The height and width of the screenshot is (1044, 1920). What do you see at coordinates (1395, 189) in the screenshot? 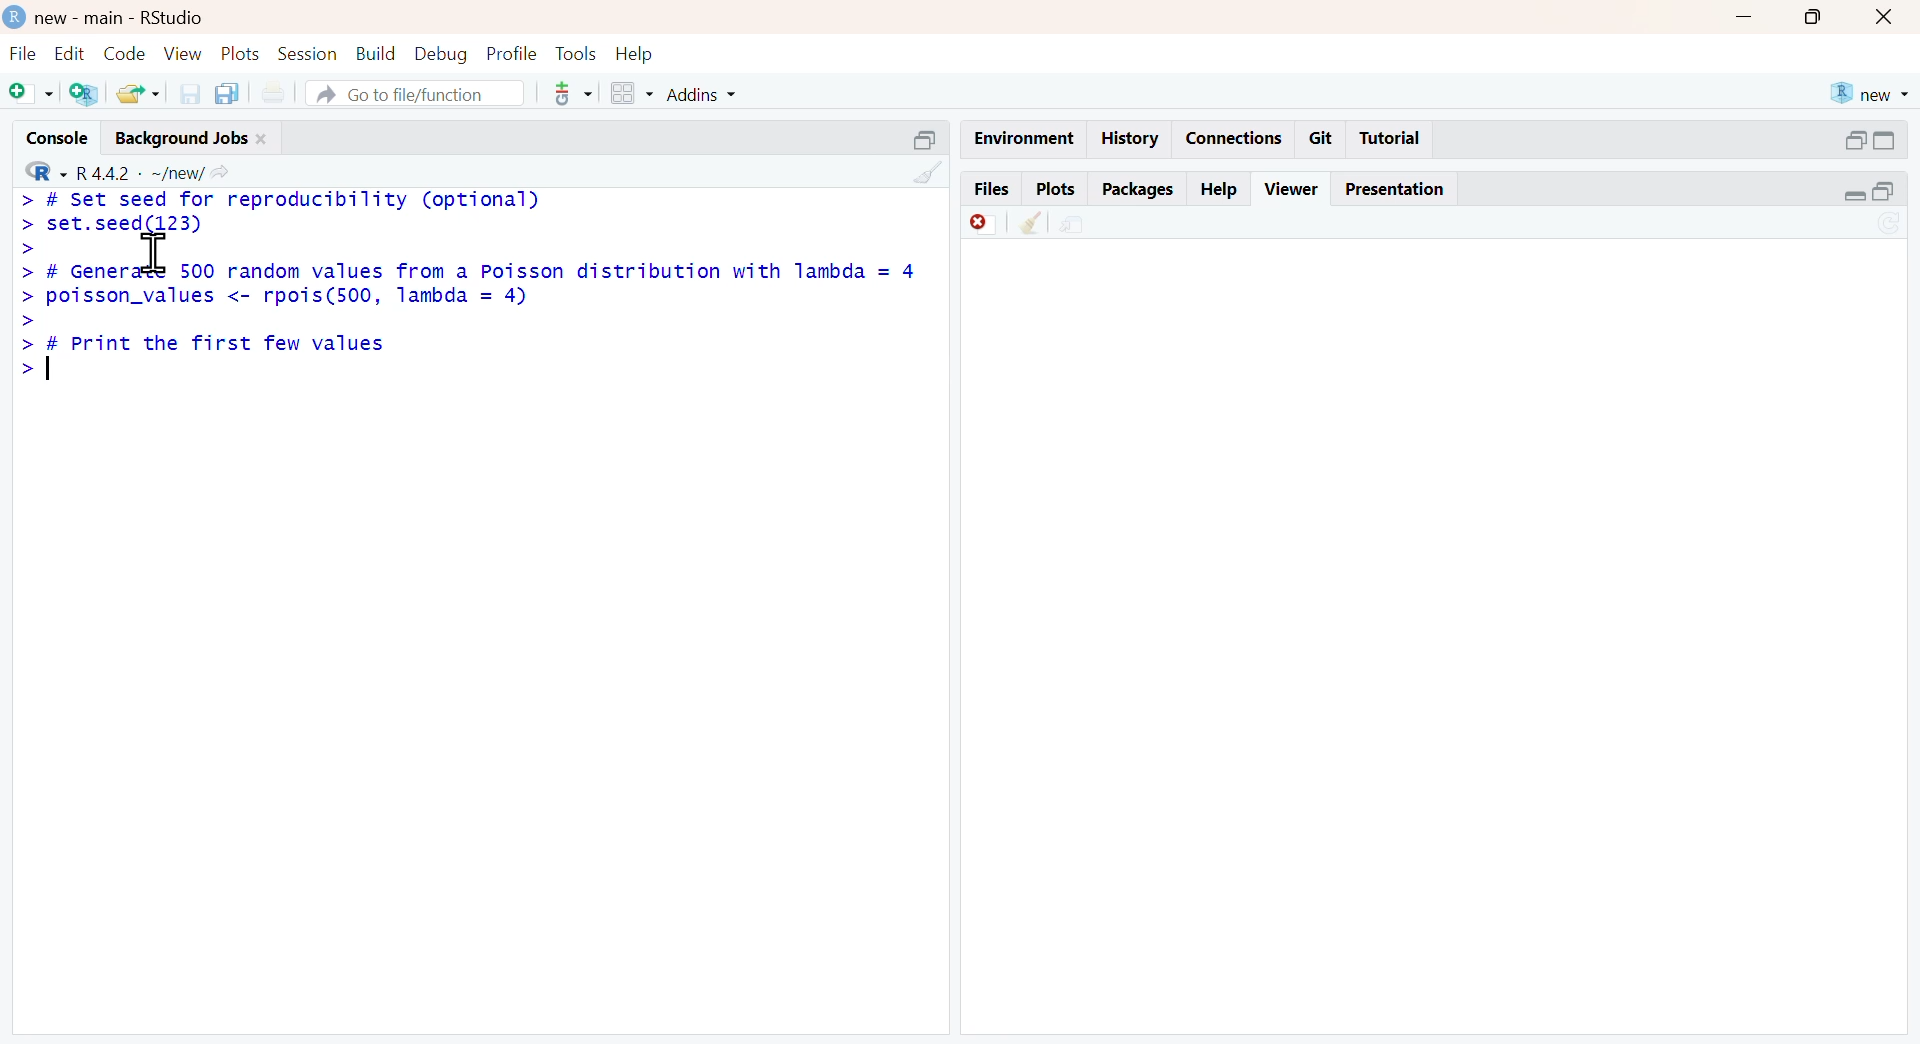
I see `Presentation ` at bounding box center [1395, 189].